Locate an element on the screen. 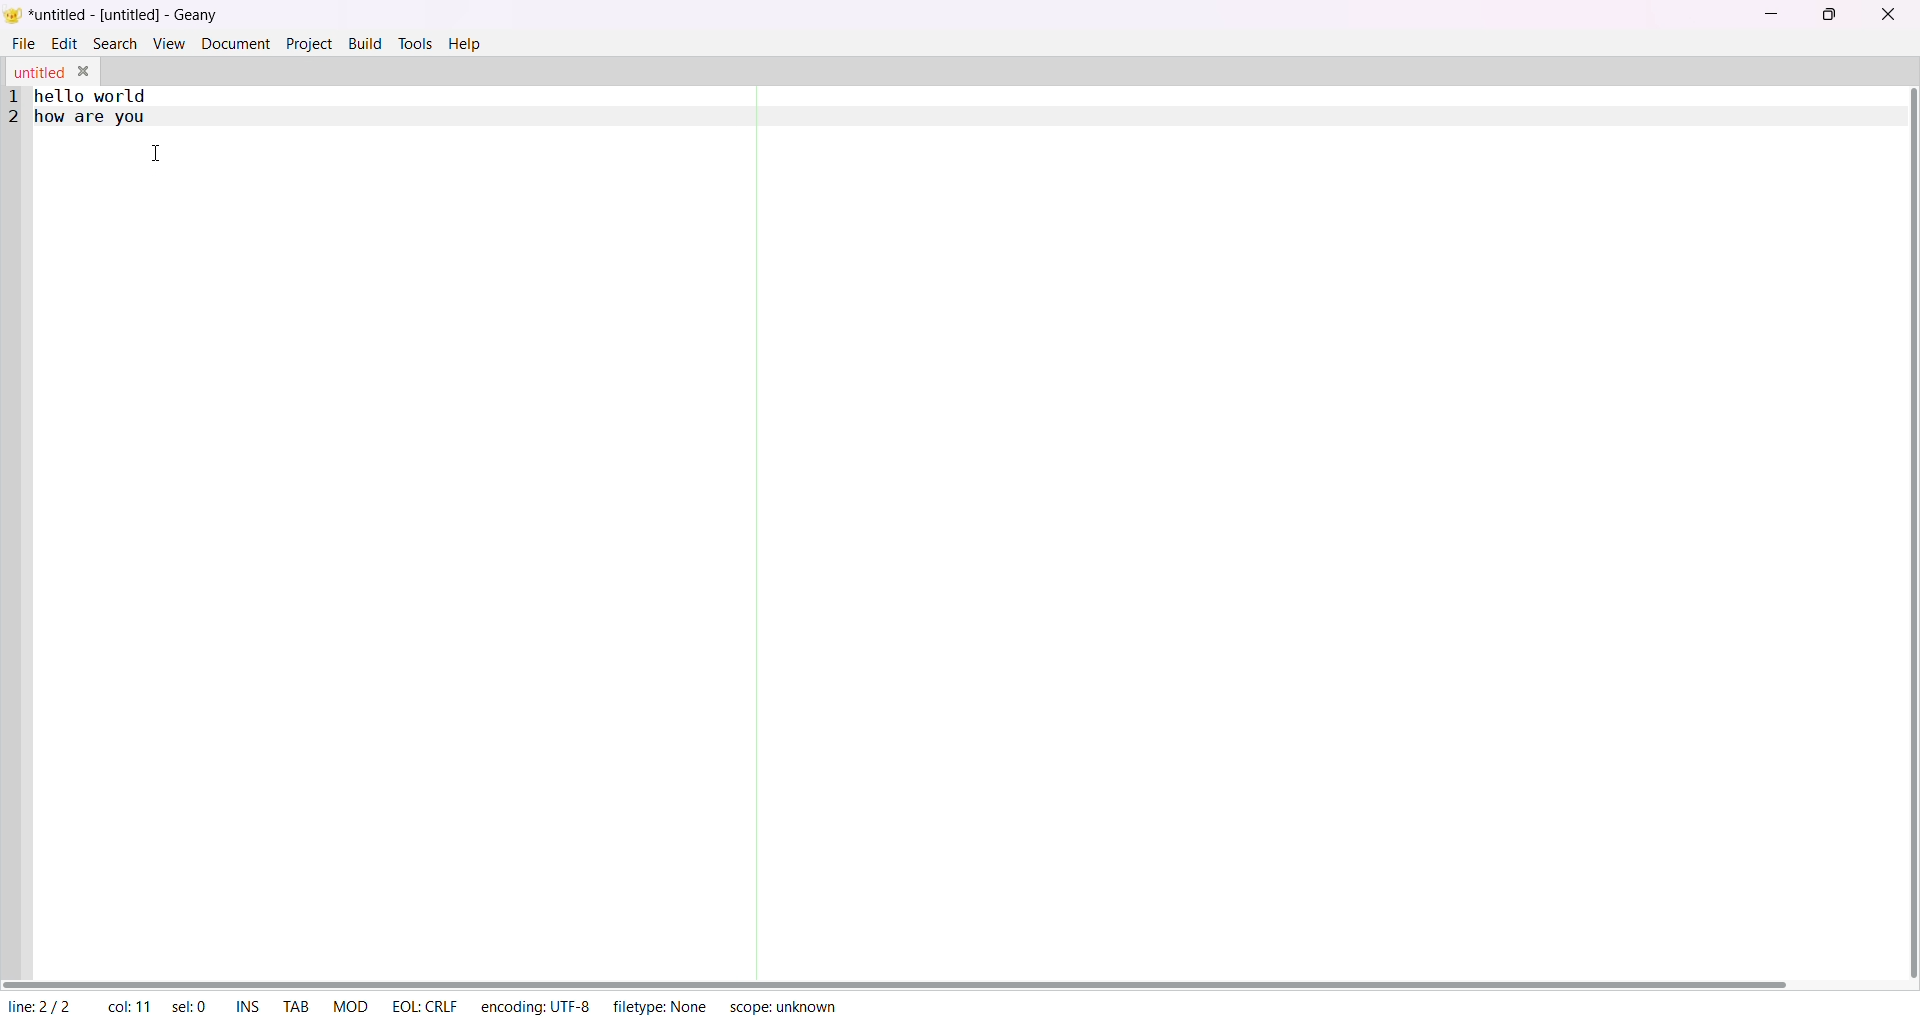 Image resolution: width=1920 pixels, height=1018 pixels. tolls is located at coordinates (415, 43).